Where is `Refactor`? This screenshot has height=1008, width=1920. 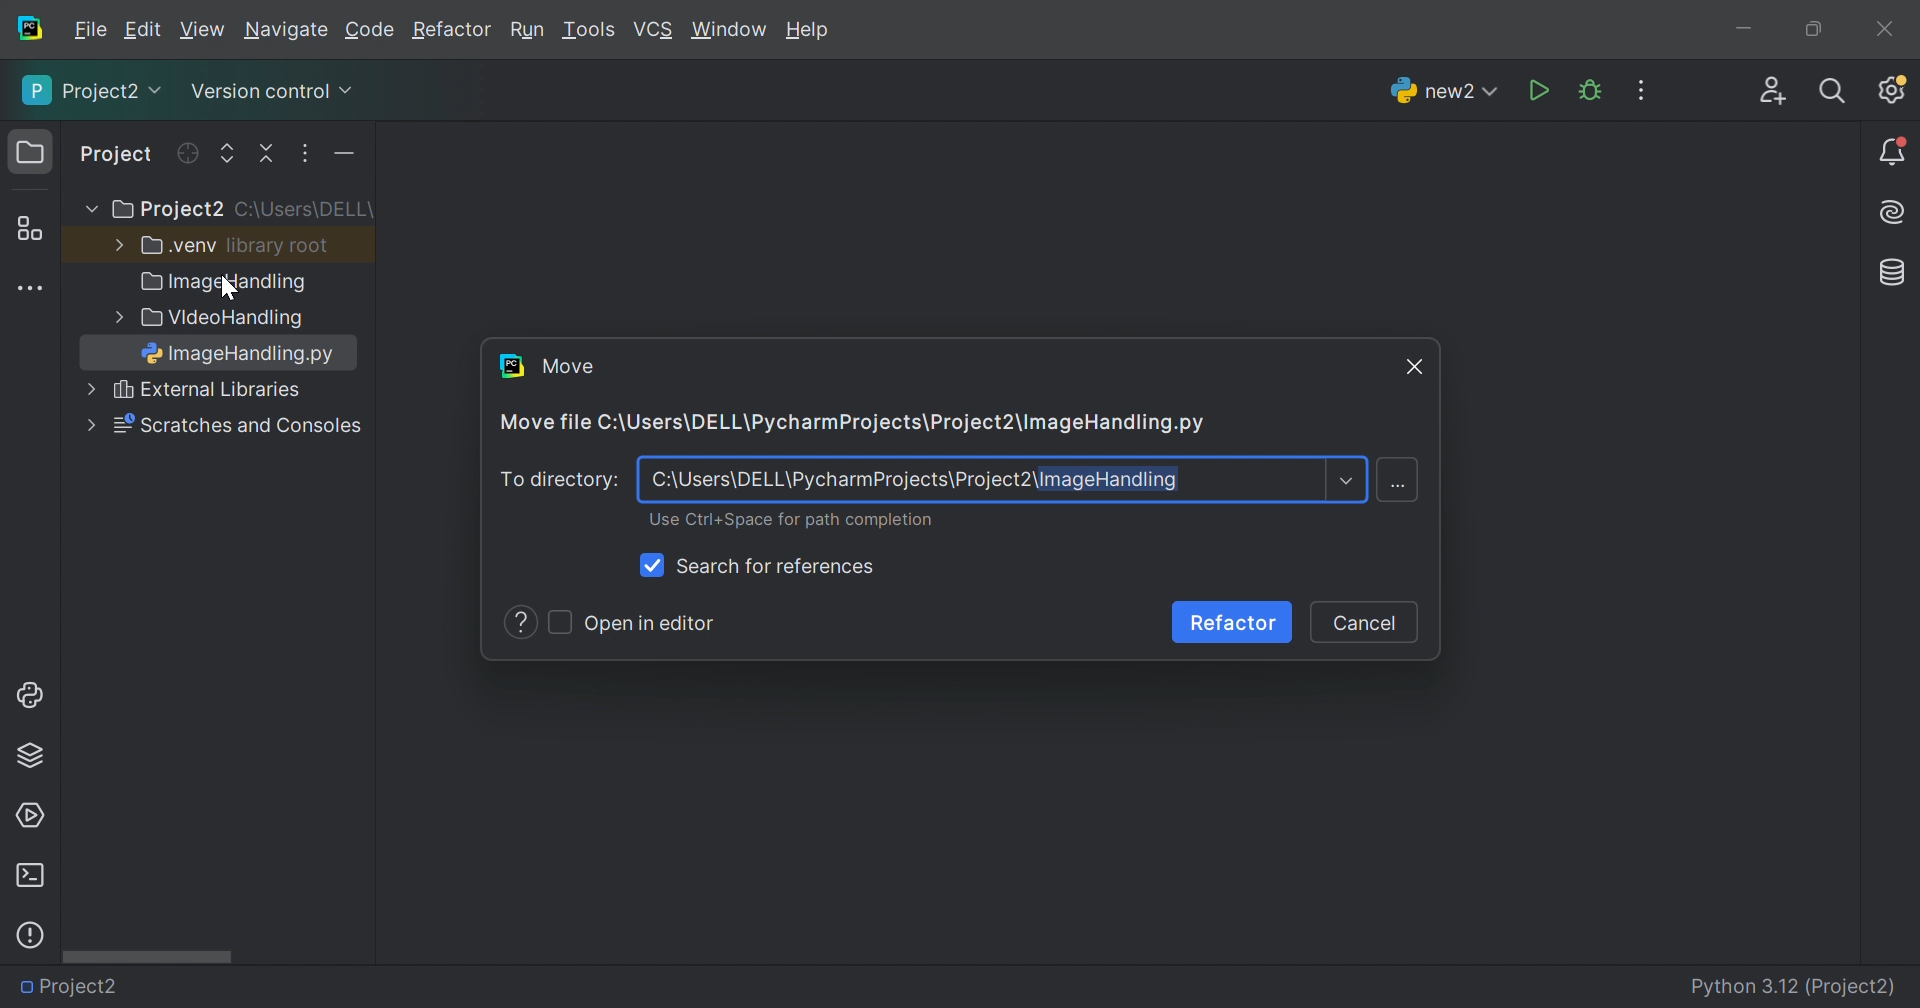 Refactor is located at coordinates (450, 32).